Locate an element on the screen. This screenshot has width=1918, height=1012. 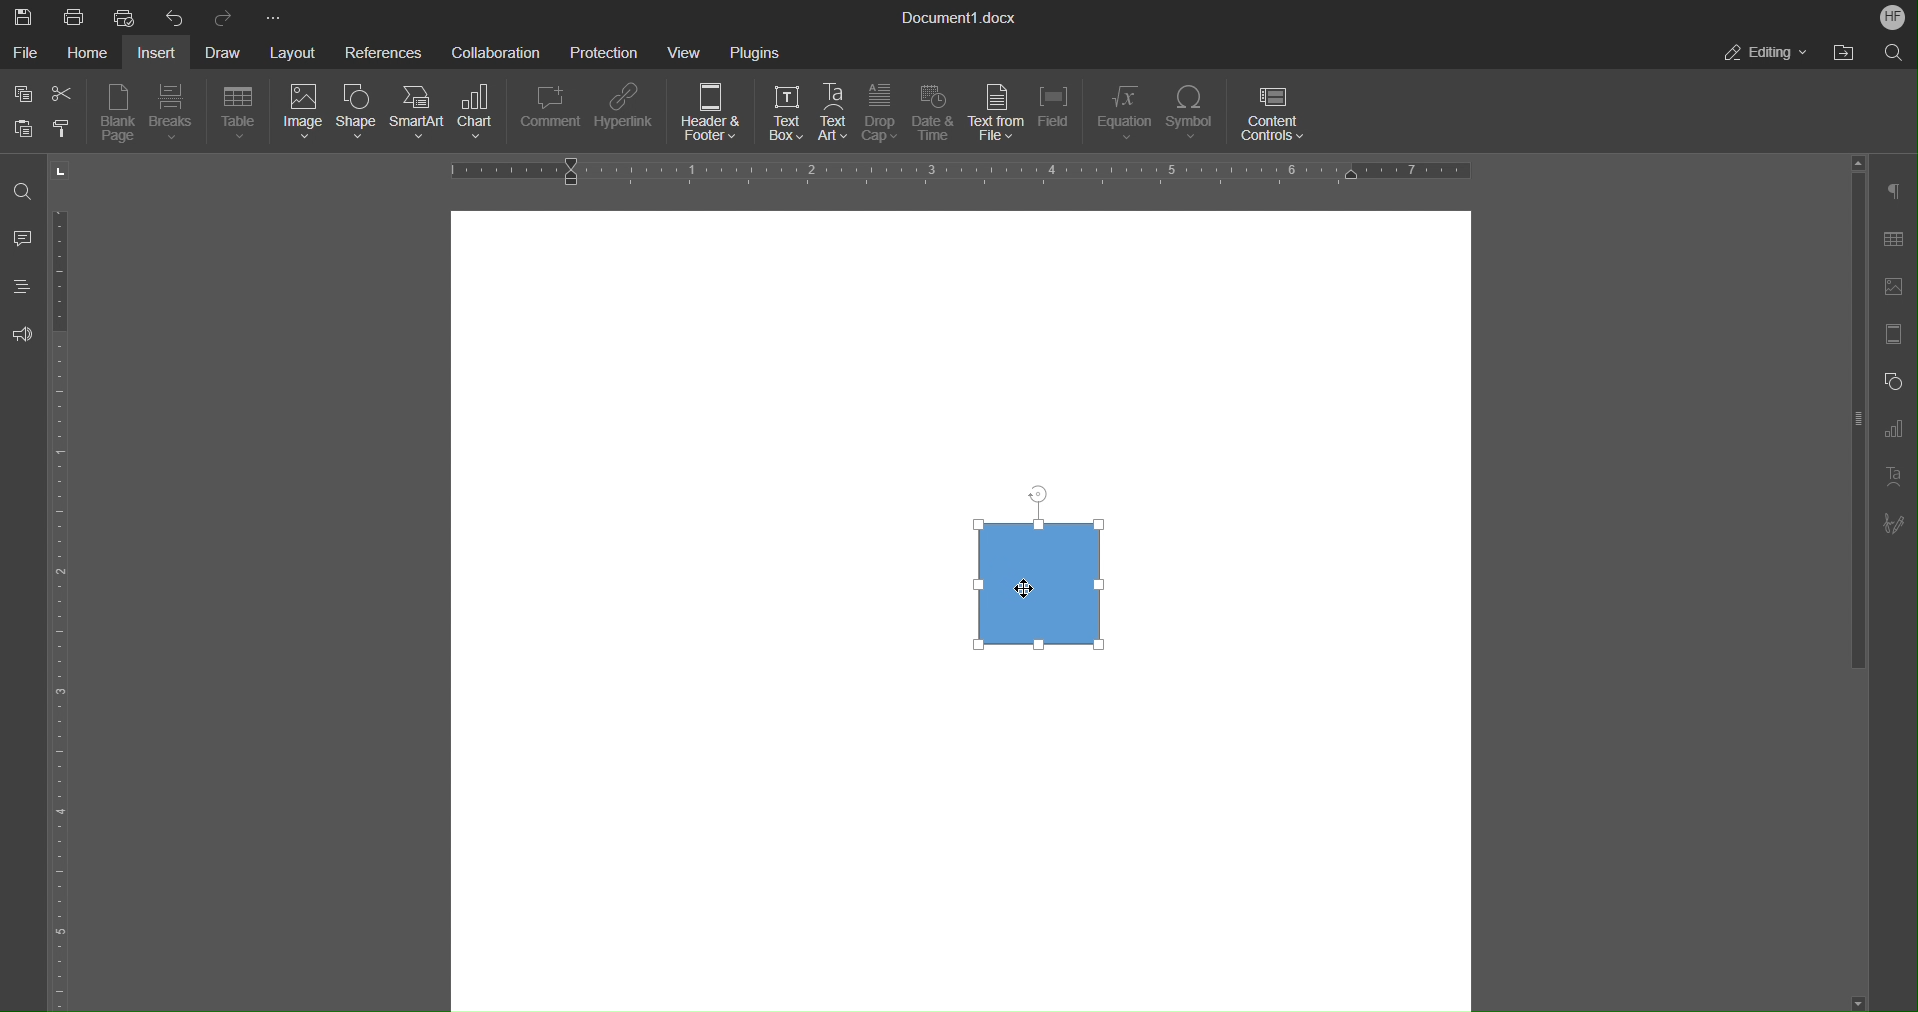
Header & Footer is located at coordinates (713, 115).